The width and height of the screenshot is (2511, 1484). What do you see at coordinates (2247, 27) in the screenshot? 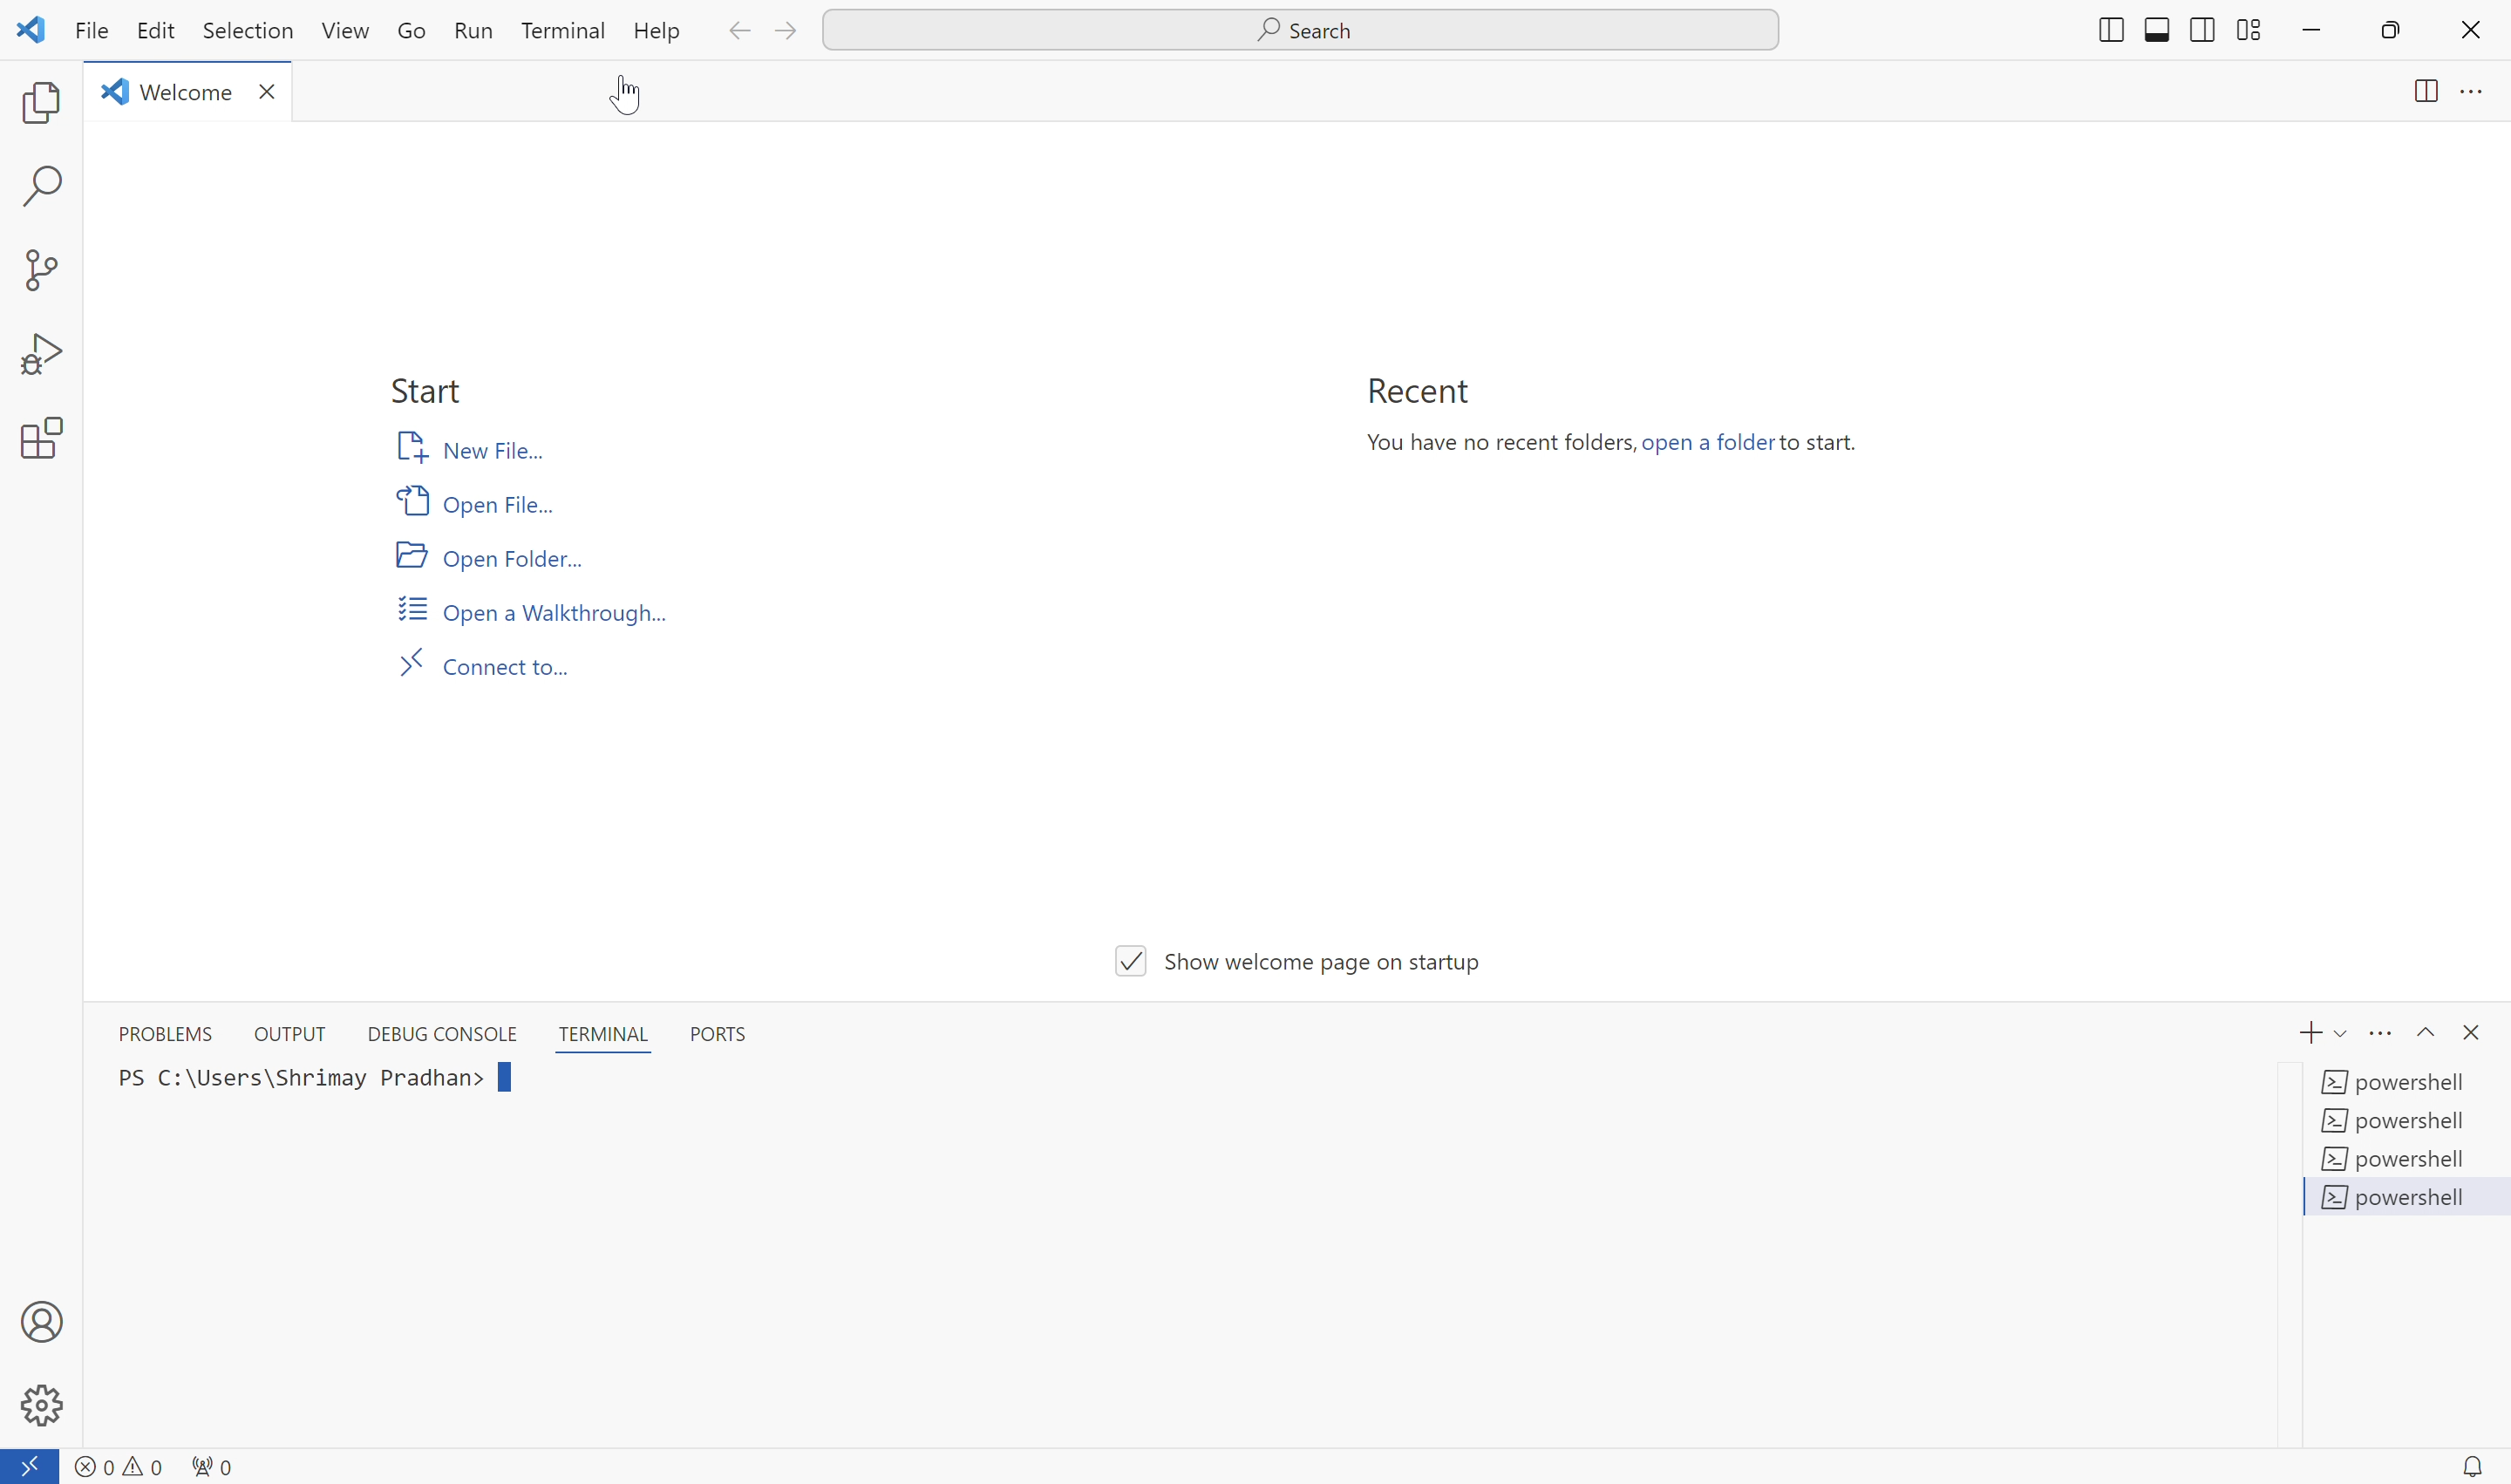
I see `split` at bounding box center [2247, 27].